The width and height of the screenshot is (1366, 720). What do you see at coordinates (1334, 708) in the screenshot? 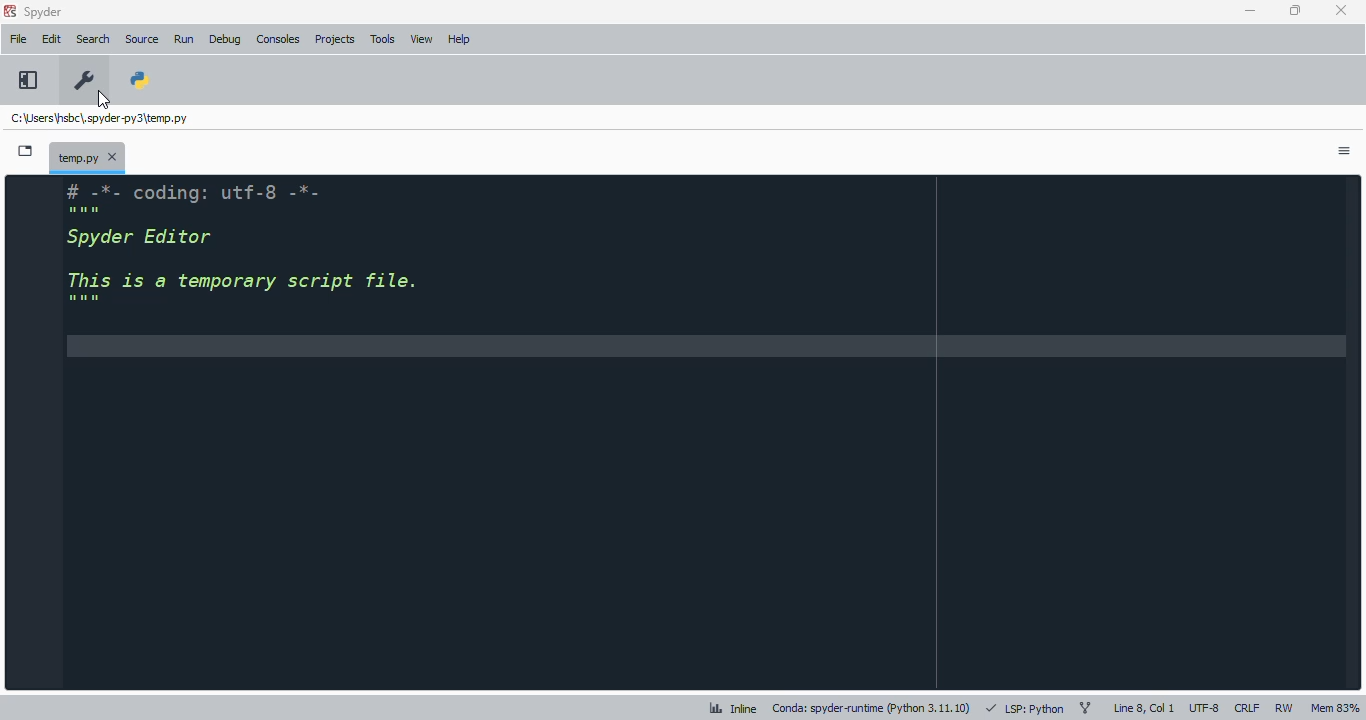
I see `mem 83%` at bounding box center [1334, 708].